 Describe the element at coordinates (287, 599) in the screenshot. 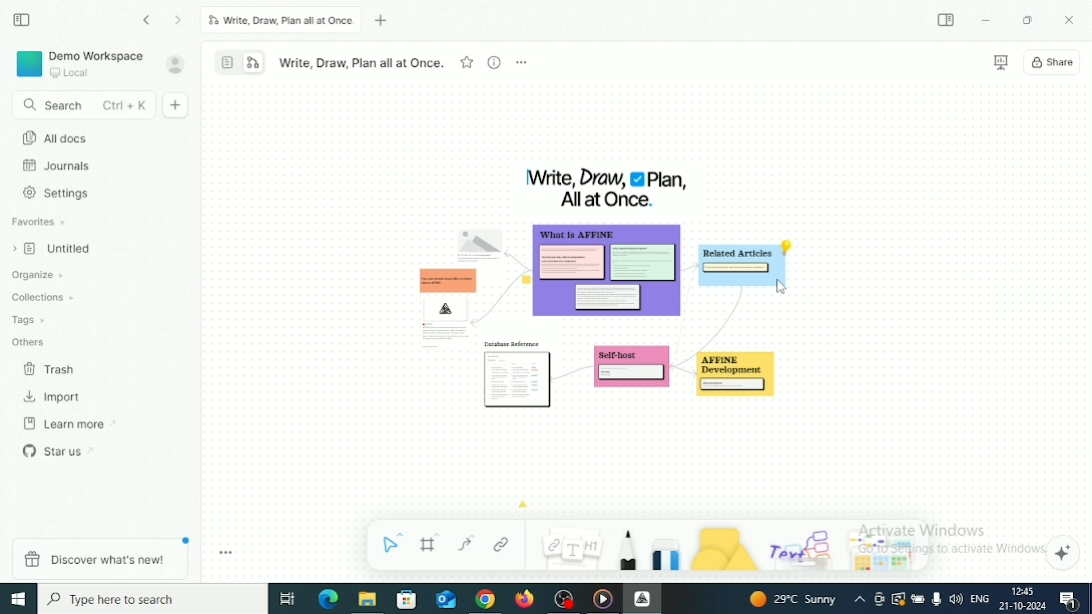

I see `Task View` at that location.